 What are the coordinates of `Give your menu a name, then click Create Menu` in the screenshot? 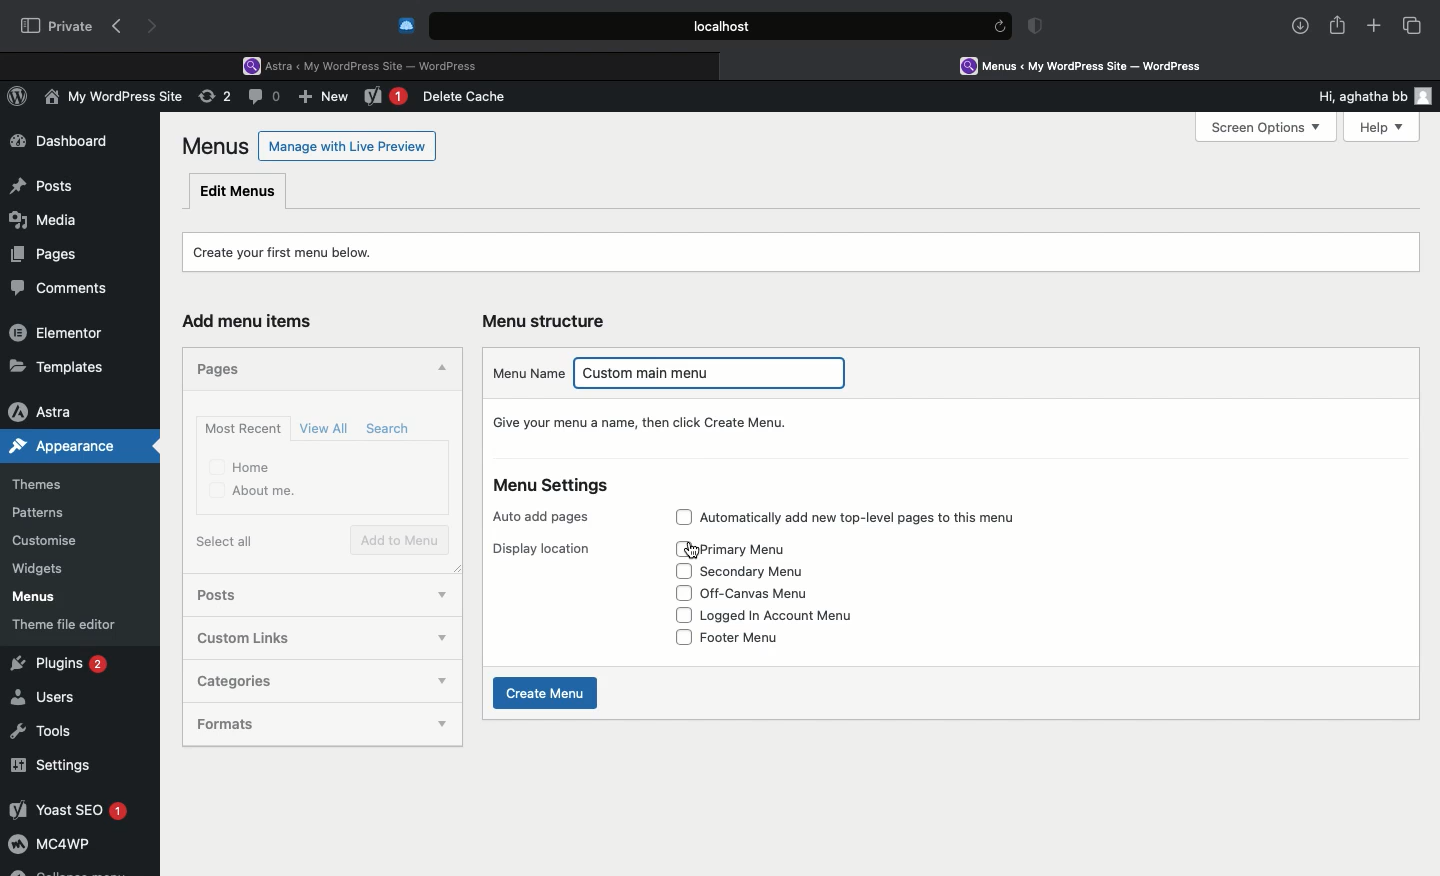 It's located at (647, 422).